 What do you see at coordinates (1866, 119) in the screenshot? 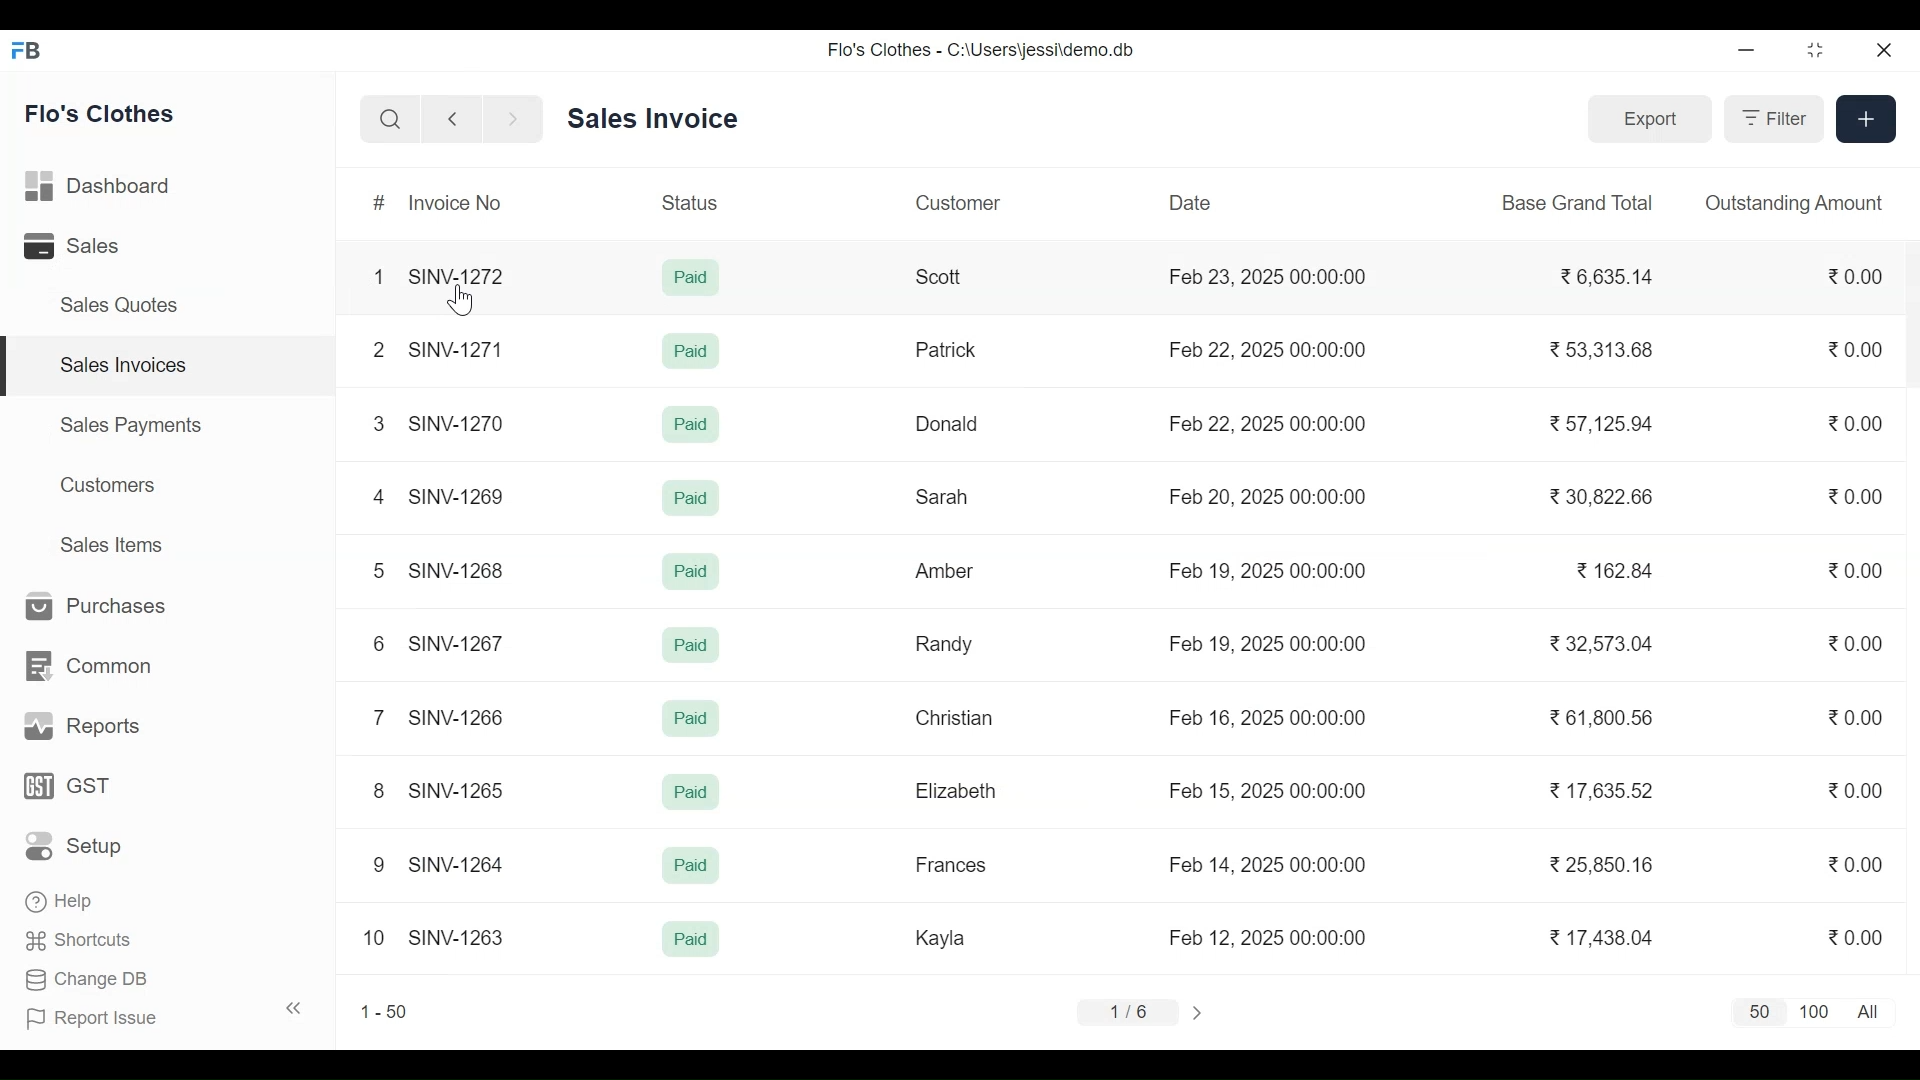
I see `Create` at bounding box center [1866, 119].